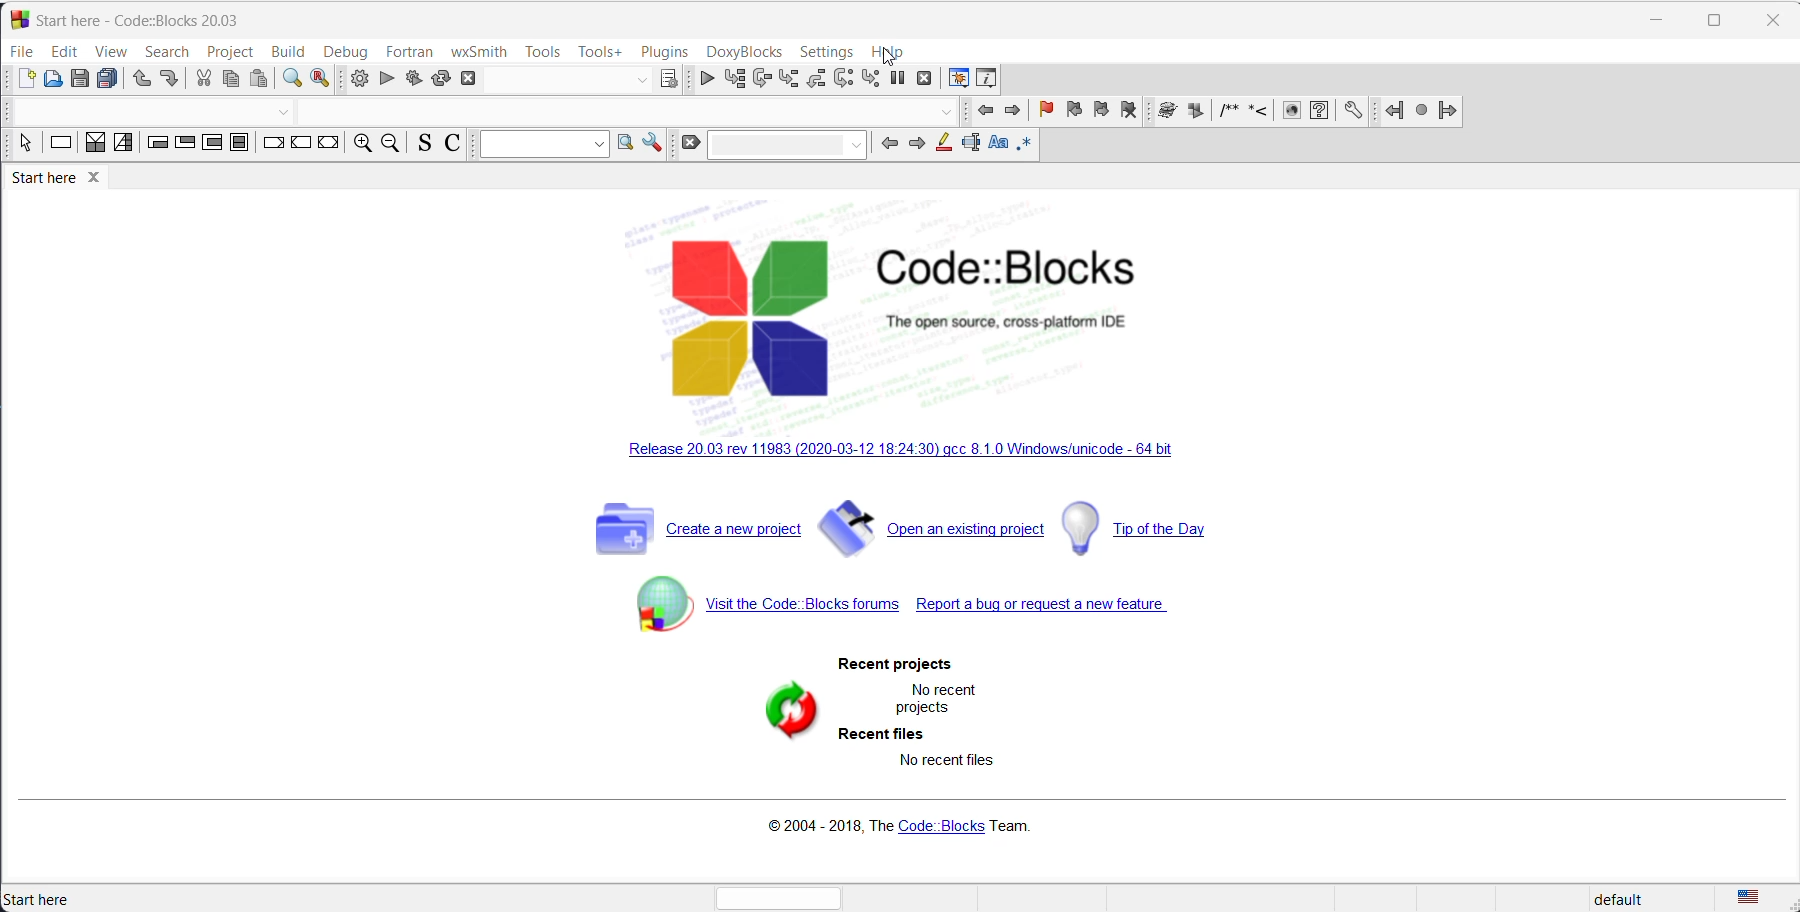 The width and height of the screenshot is (1800, 912). I want to click on add bookmark, so click(1047, 111).